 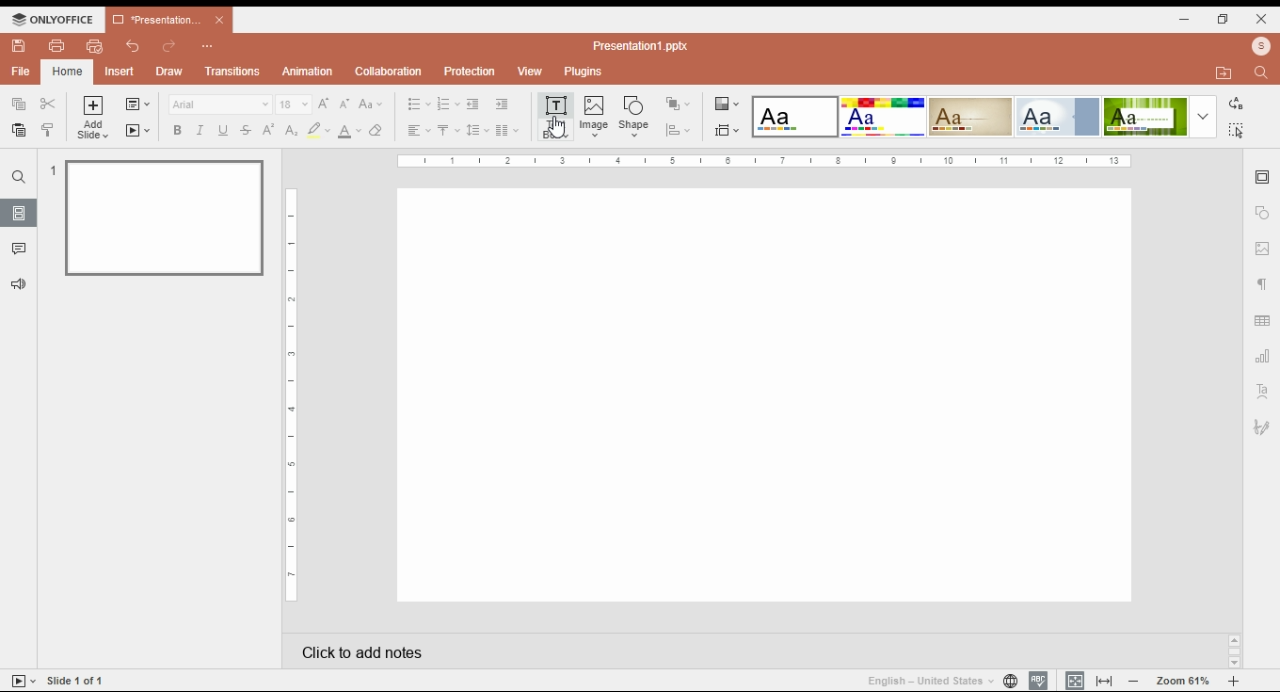 What do you see at coordinates (595, 118) in the screenshot?
I see `insert image` at bounding box center [595, 118].